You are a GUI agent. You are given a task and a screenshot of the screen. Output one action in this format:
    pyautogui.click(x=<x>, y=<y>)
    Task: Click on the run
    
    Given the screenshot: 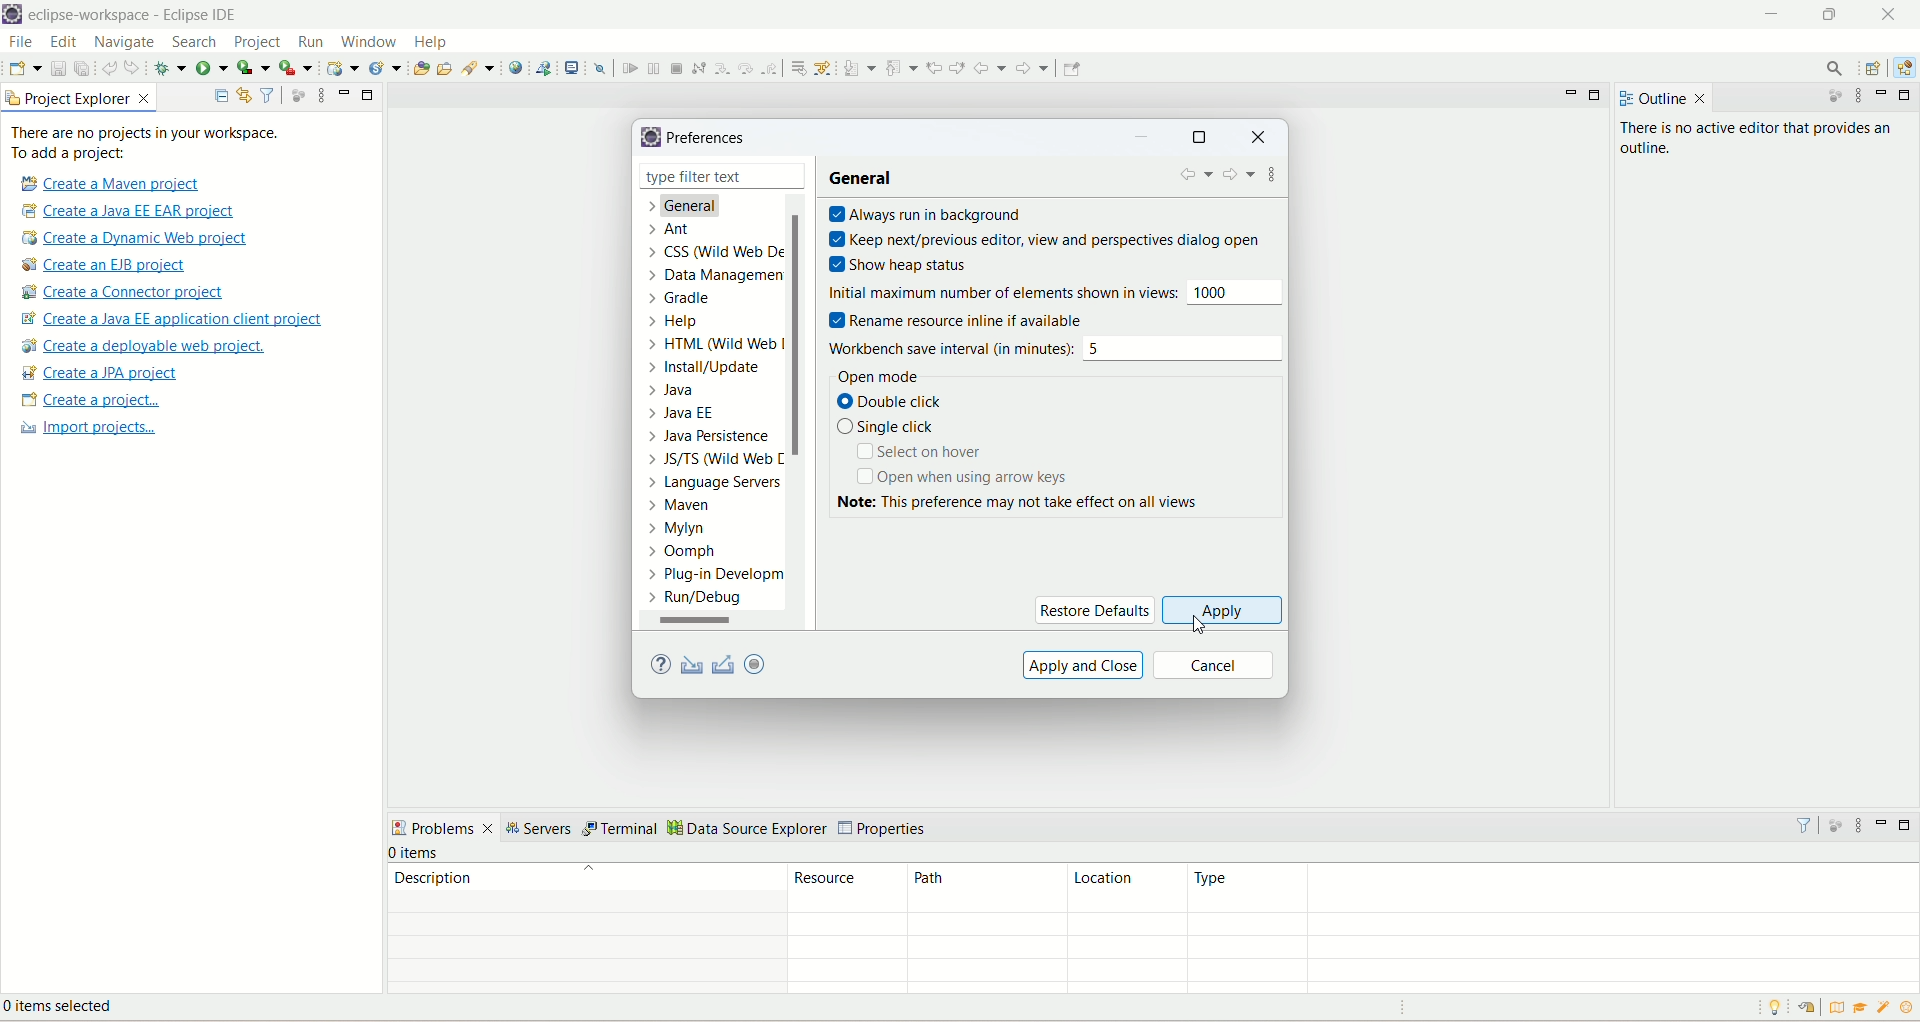 What is the action you would take?
    pyautogui.click(x=211, y=66)
    